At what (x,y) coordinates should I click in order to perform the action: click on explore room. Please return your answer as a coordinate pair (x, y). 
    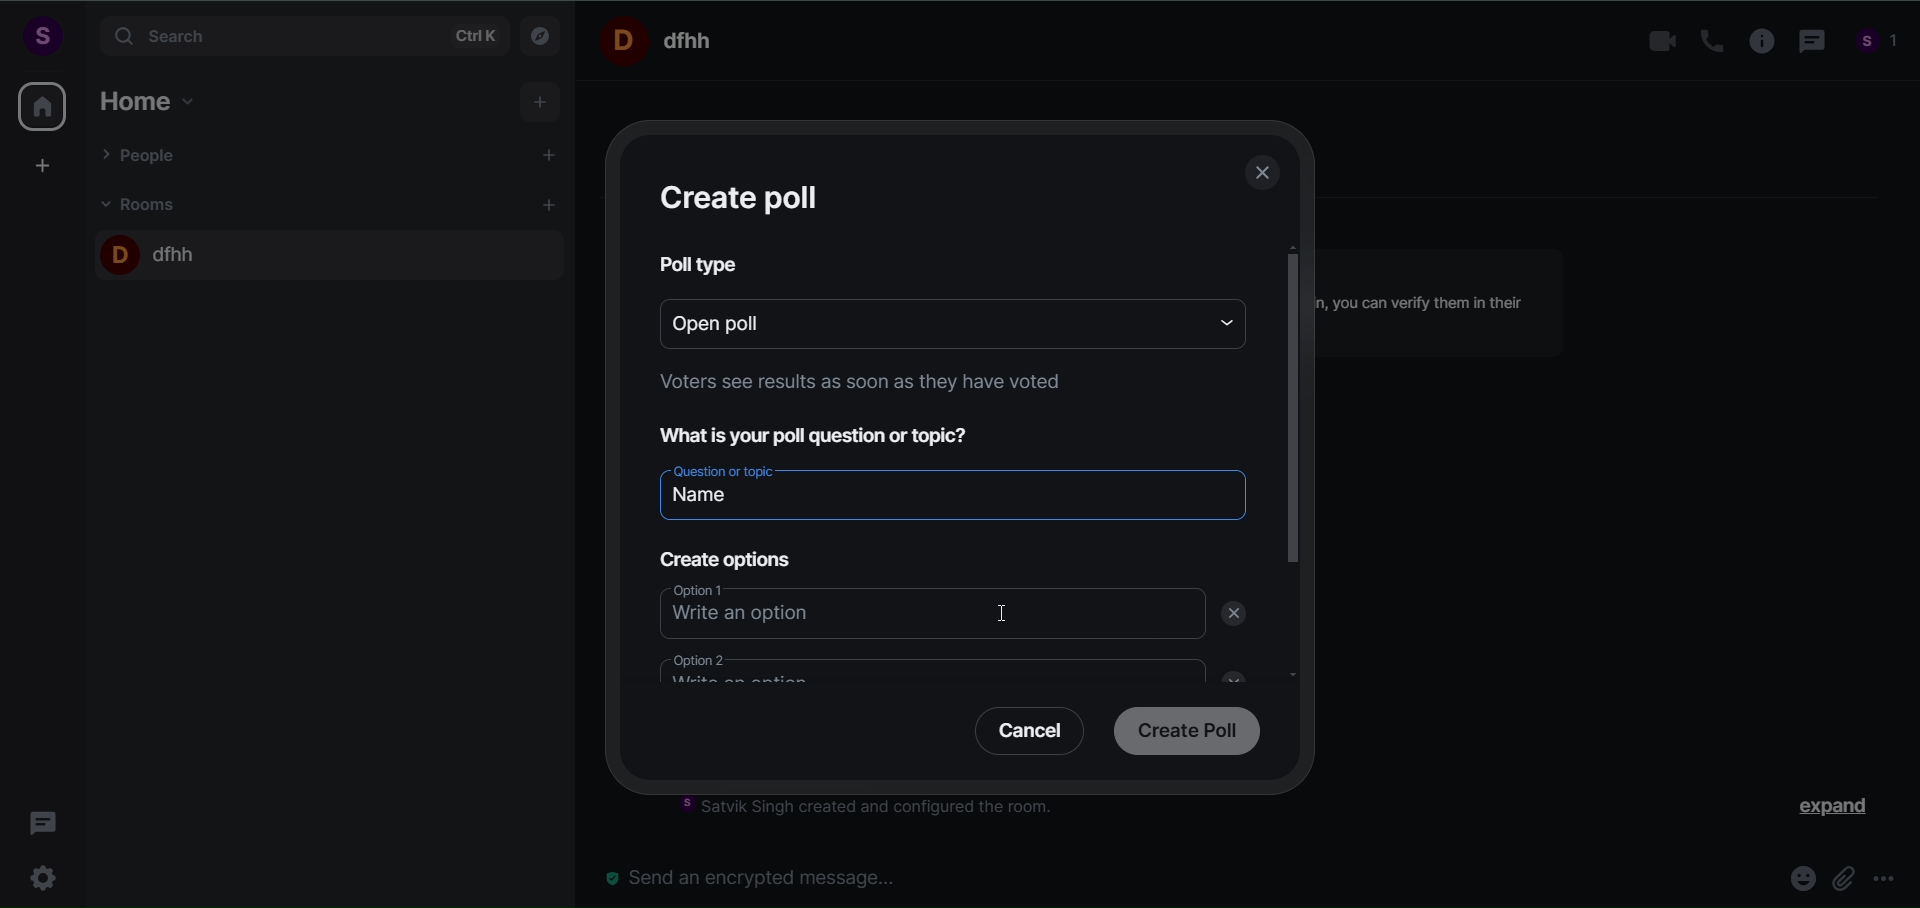
    Looking at the image, I should click on (542, 34).